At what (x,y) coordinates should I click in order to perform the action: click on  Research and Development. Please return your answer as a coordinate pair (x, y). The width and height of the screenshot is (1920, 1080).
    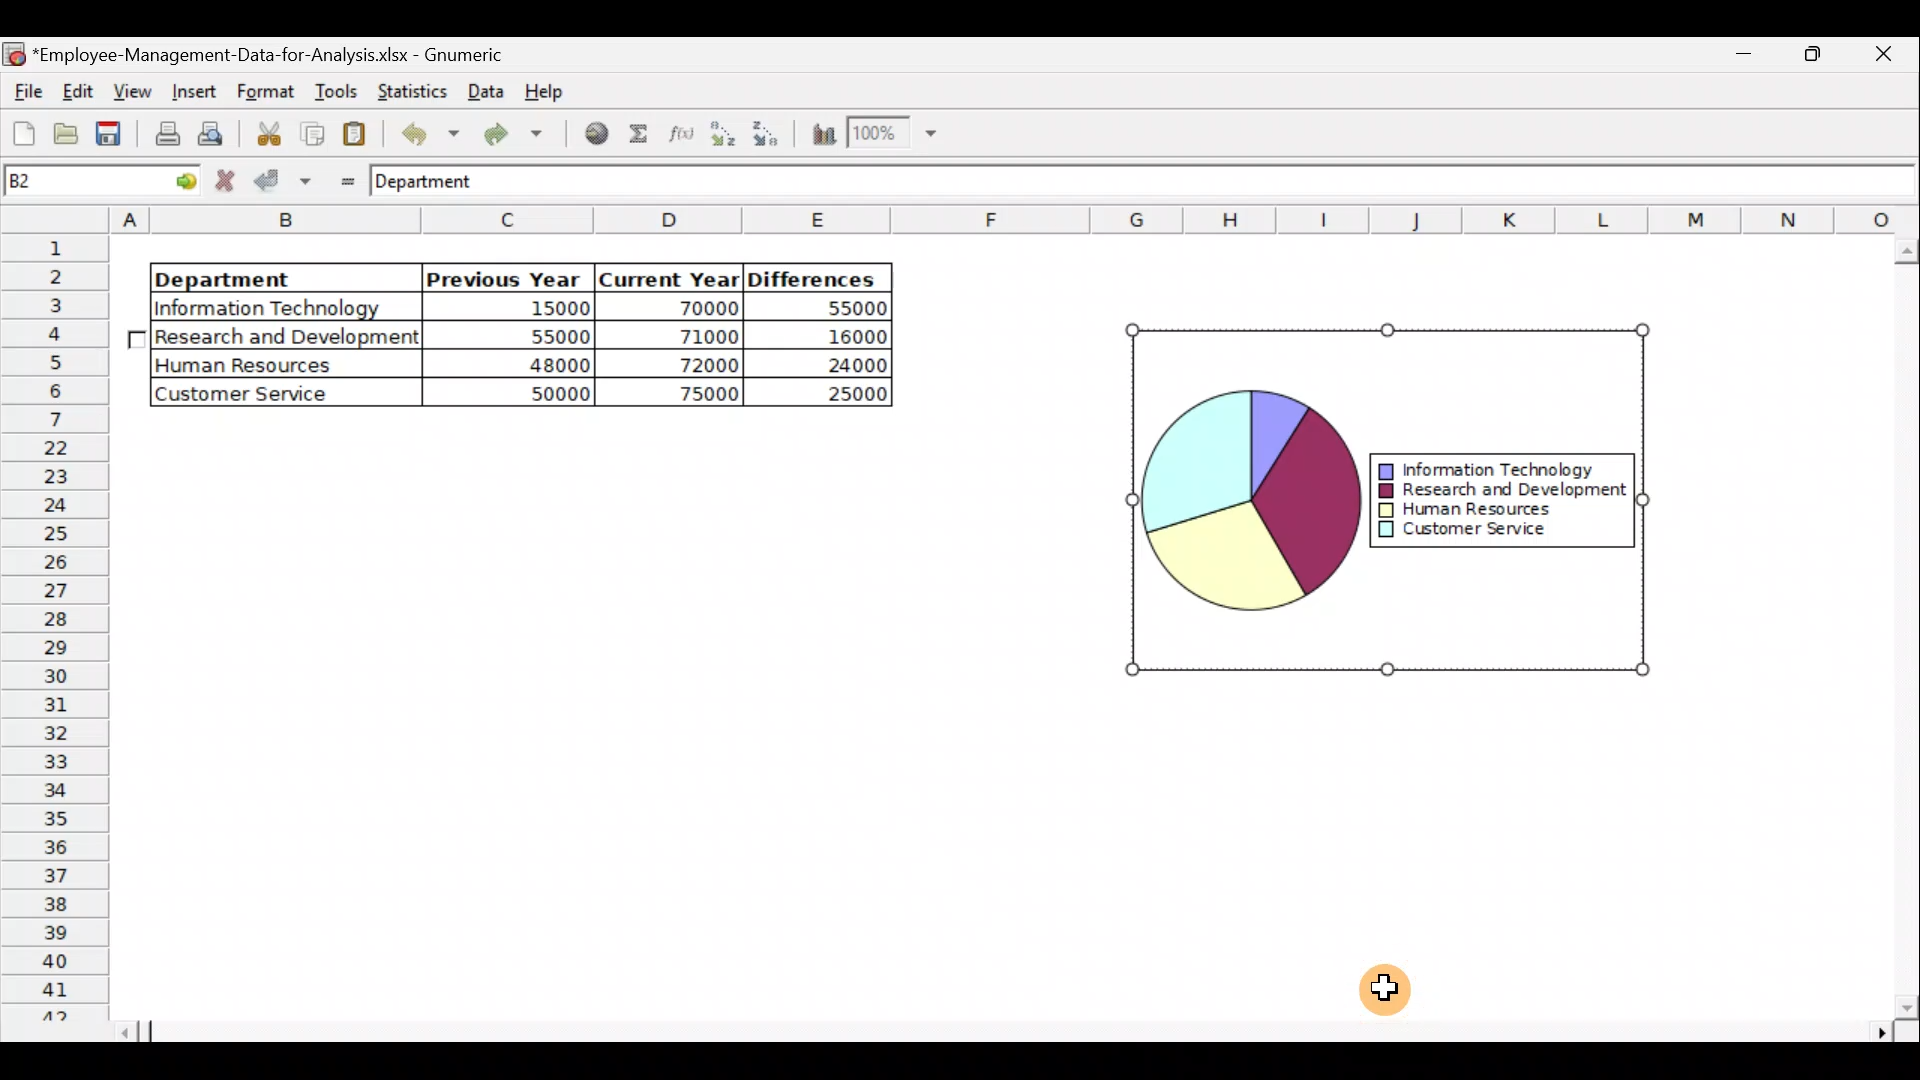
    Looking at the image, I should click on (1508, 491).